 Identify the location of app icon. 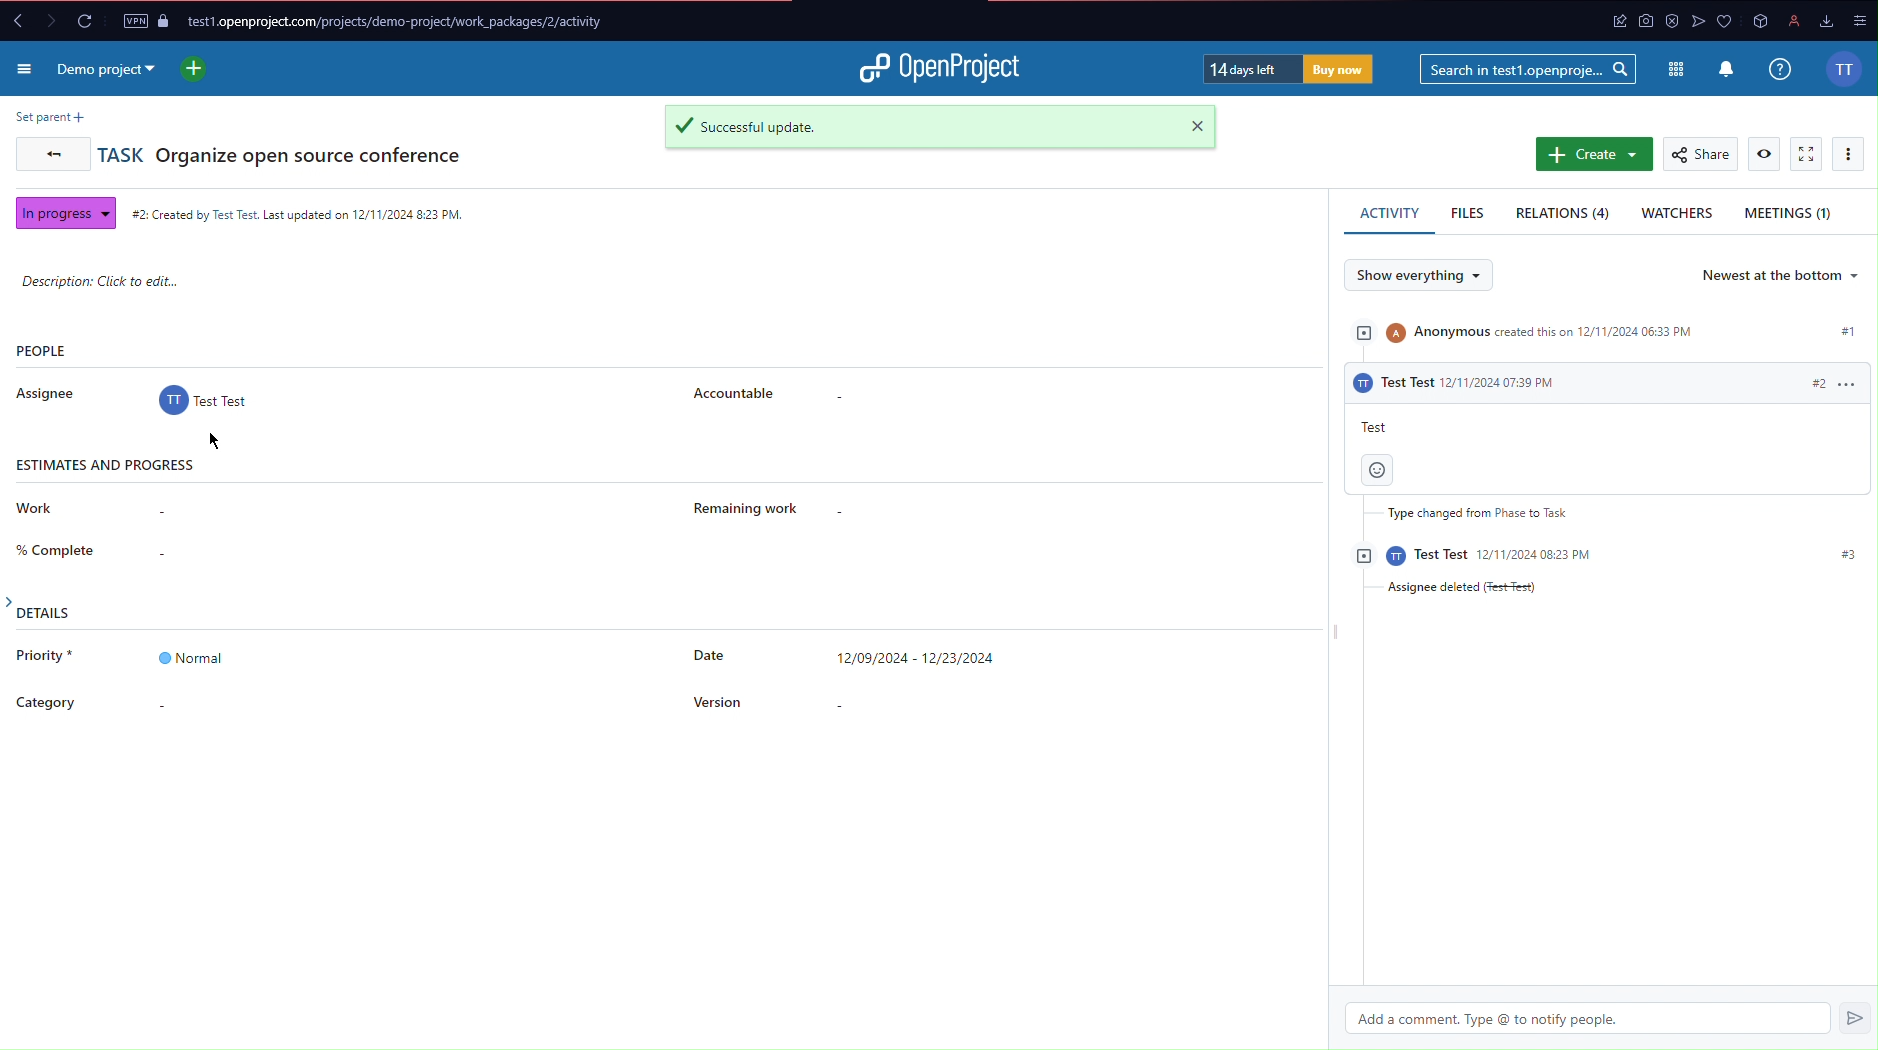
(1637, 20).